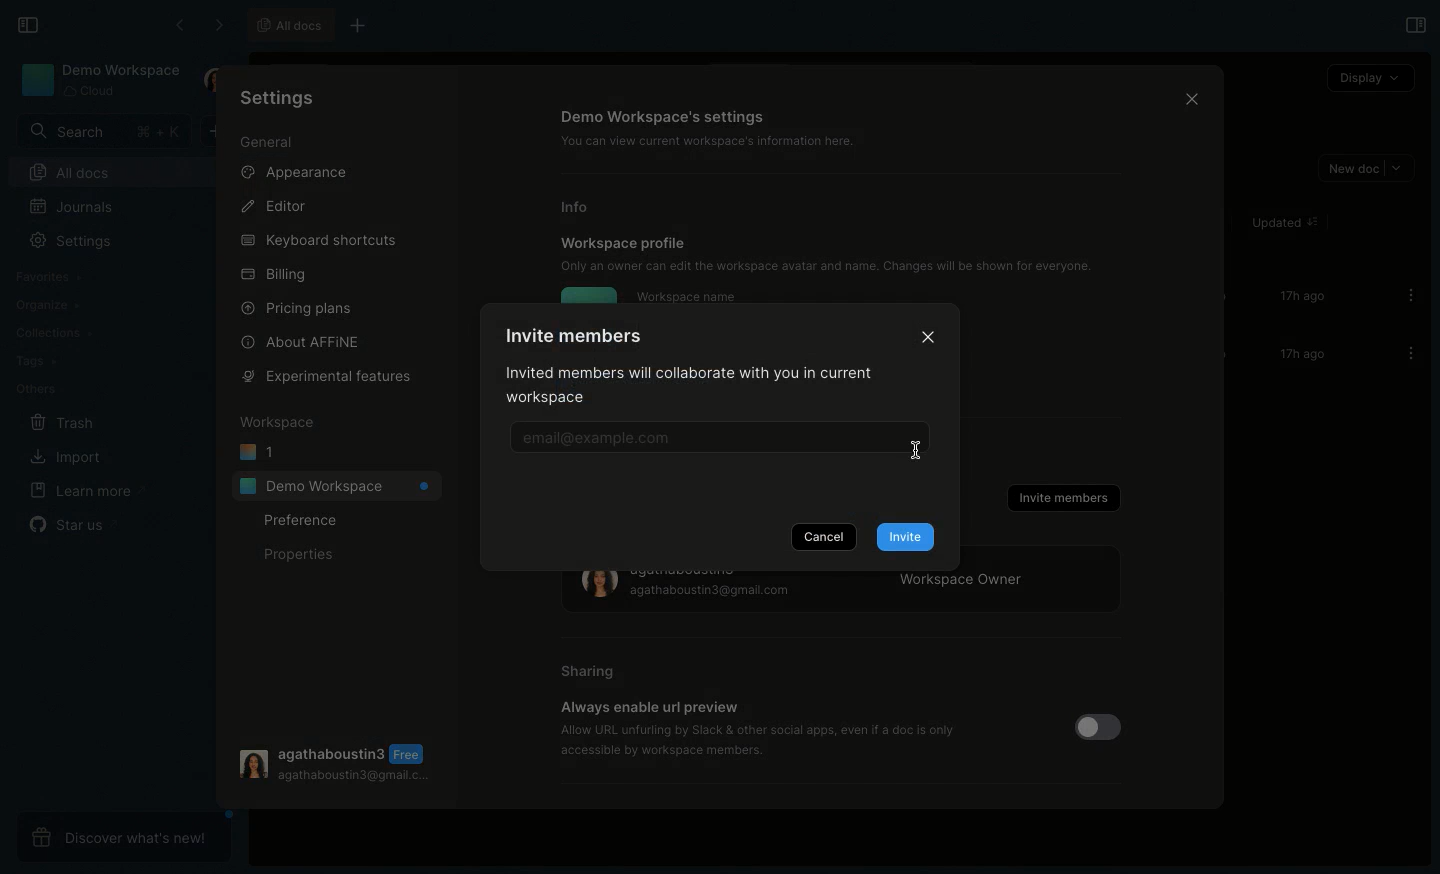 Image resolution: width=1440 pixels, height=874 pixels. I want to click on Info, so click(582, 207).